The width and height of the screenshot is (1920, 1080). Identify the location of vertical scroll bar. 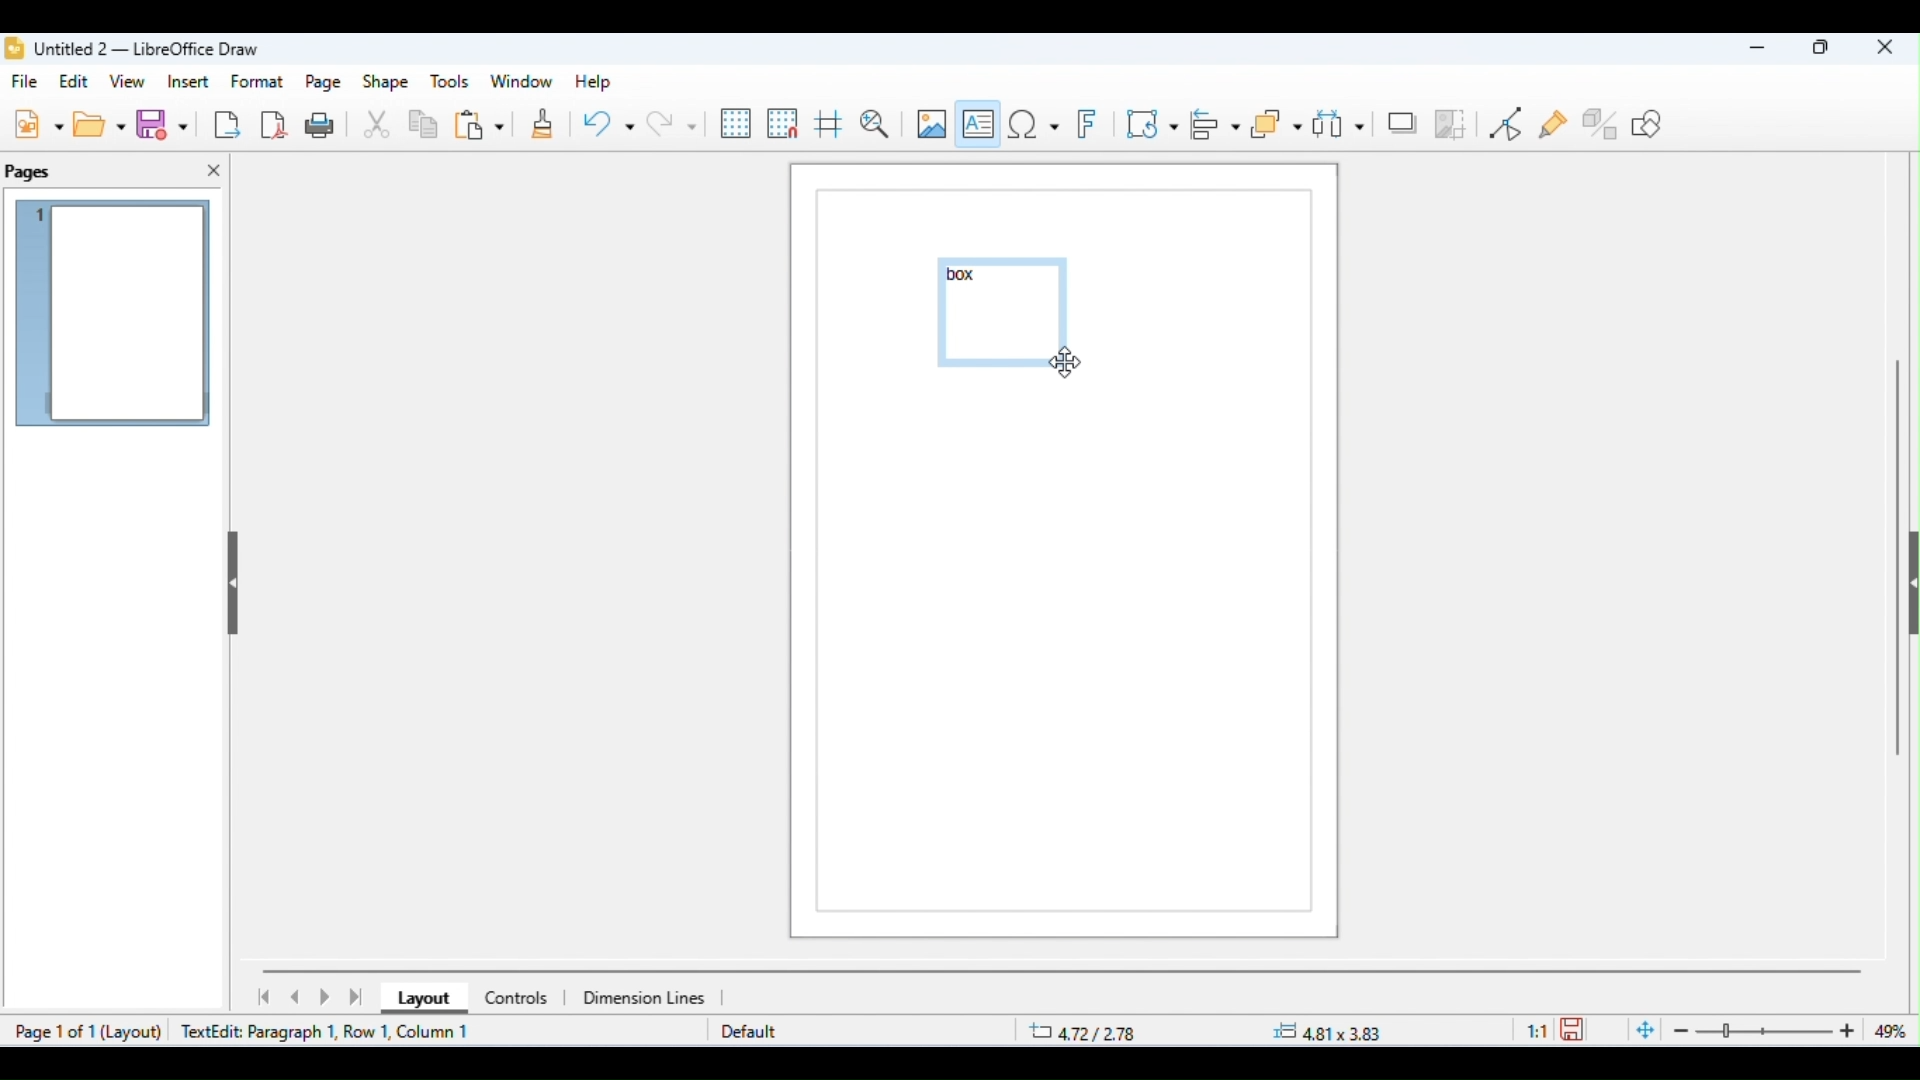
(1898, 550).